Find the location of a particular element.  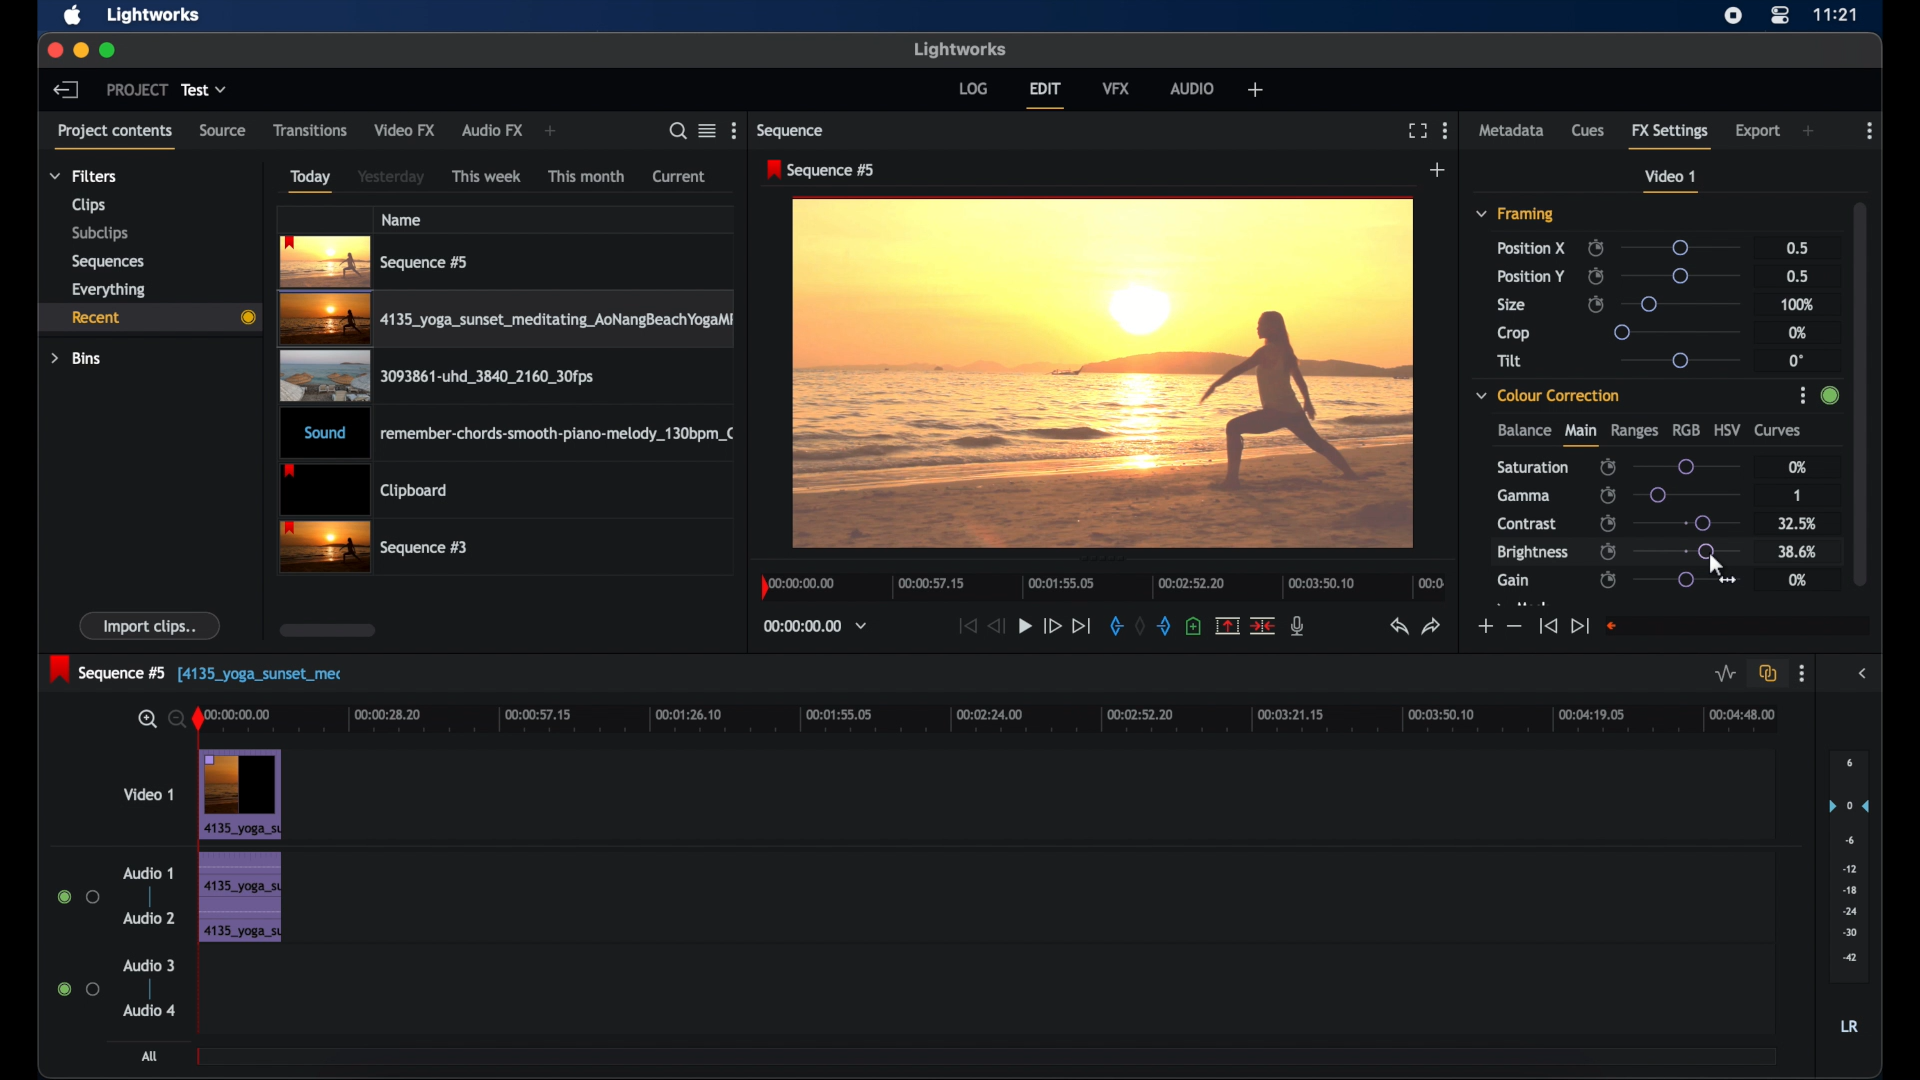

slider is located at coordinates (1685, 467).